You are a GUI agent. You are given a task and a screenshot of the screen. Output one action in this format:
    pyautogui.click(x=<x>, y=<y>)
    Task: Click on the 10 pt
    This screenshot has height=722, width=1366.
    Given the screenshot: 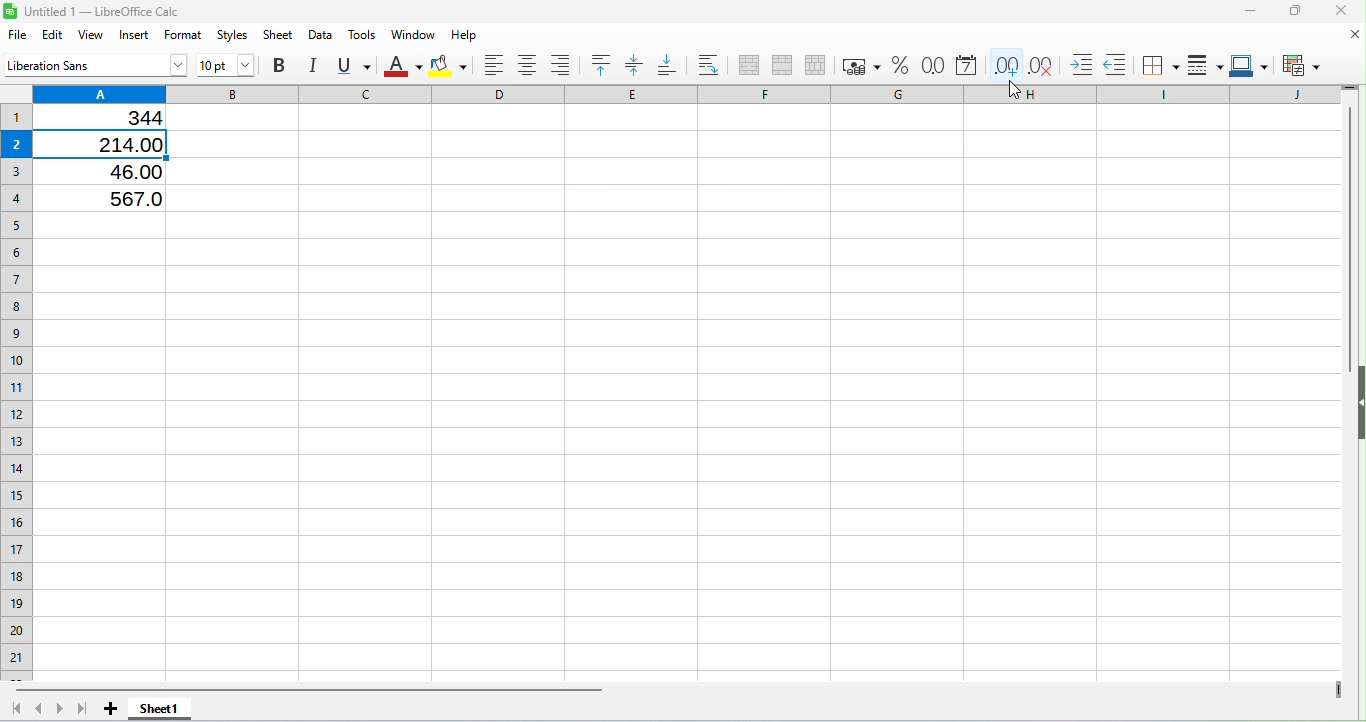 What is the action you would take?
    pyautogui.click(x=227, y=65)
    